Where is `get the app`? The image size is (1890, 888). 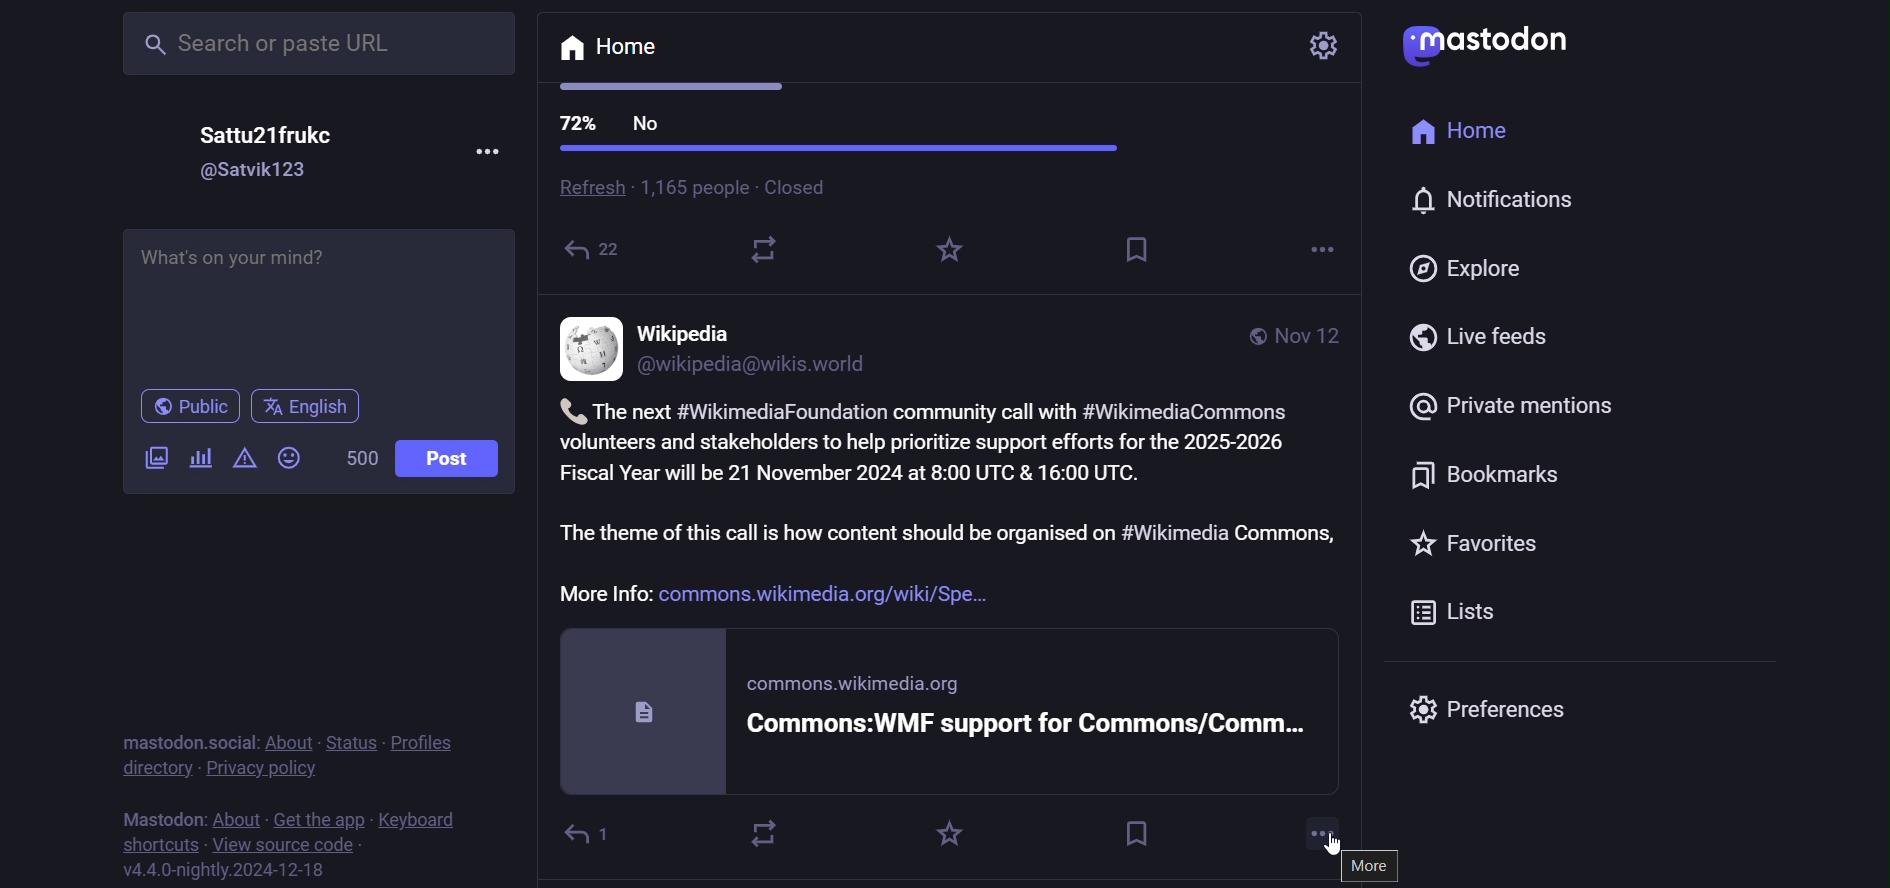 get the app is located at coordinates (326, 819).